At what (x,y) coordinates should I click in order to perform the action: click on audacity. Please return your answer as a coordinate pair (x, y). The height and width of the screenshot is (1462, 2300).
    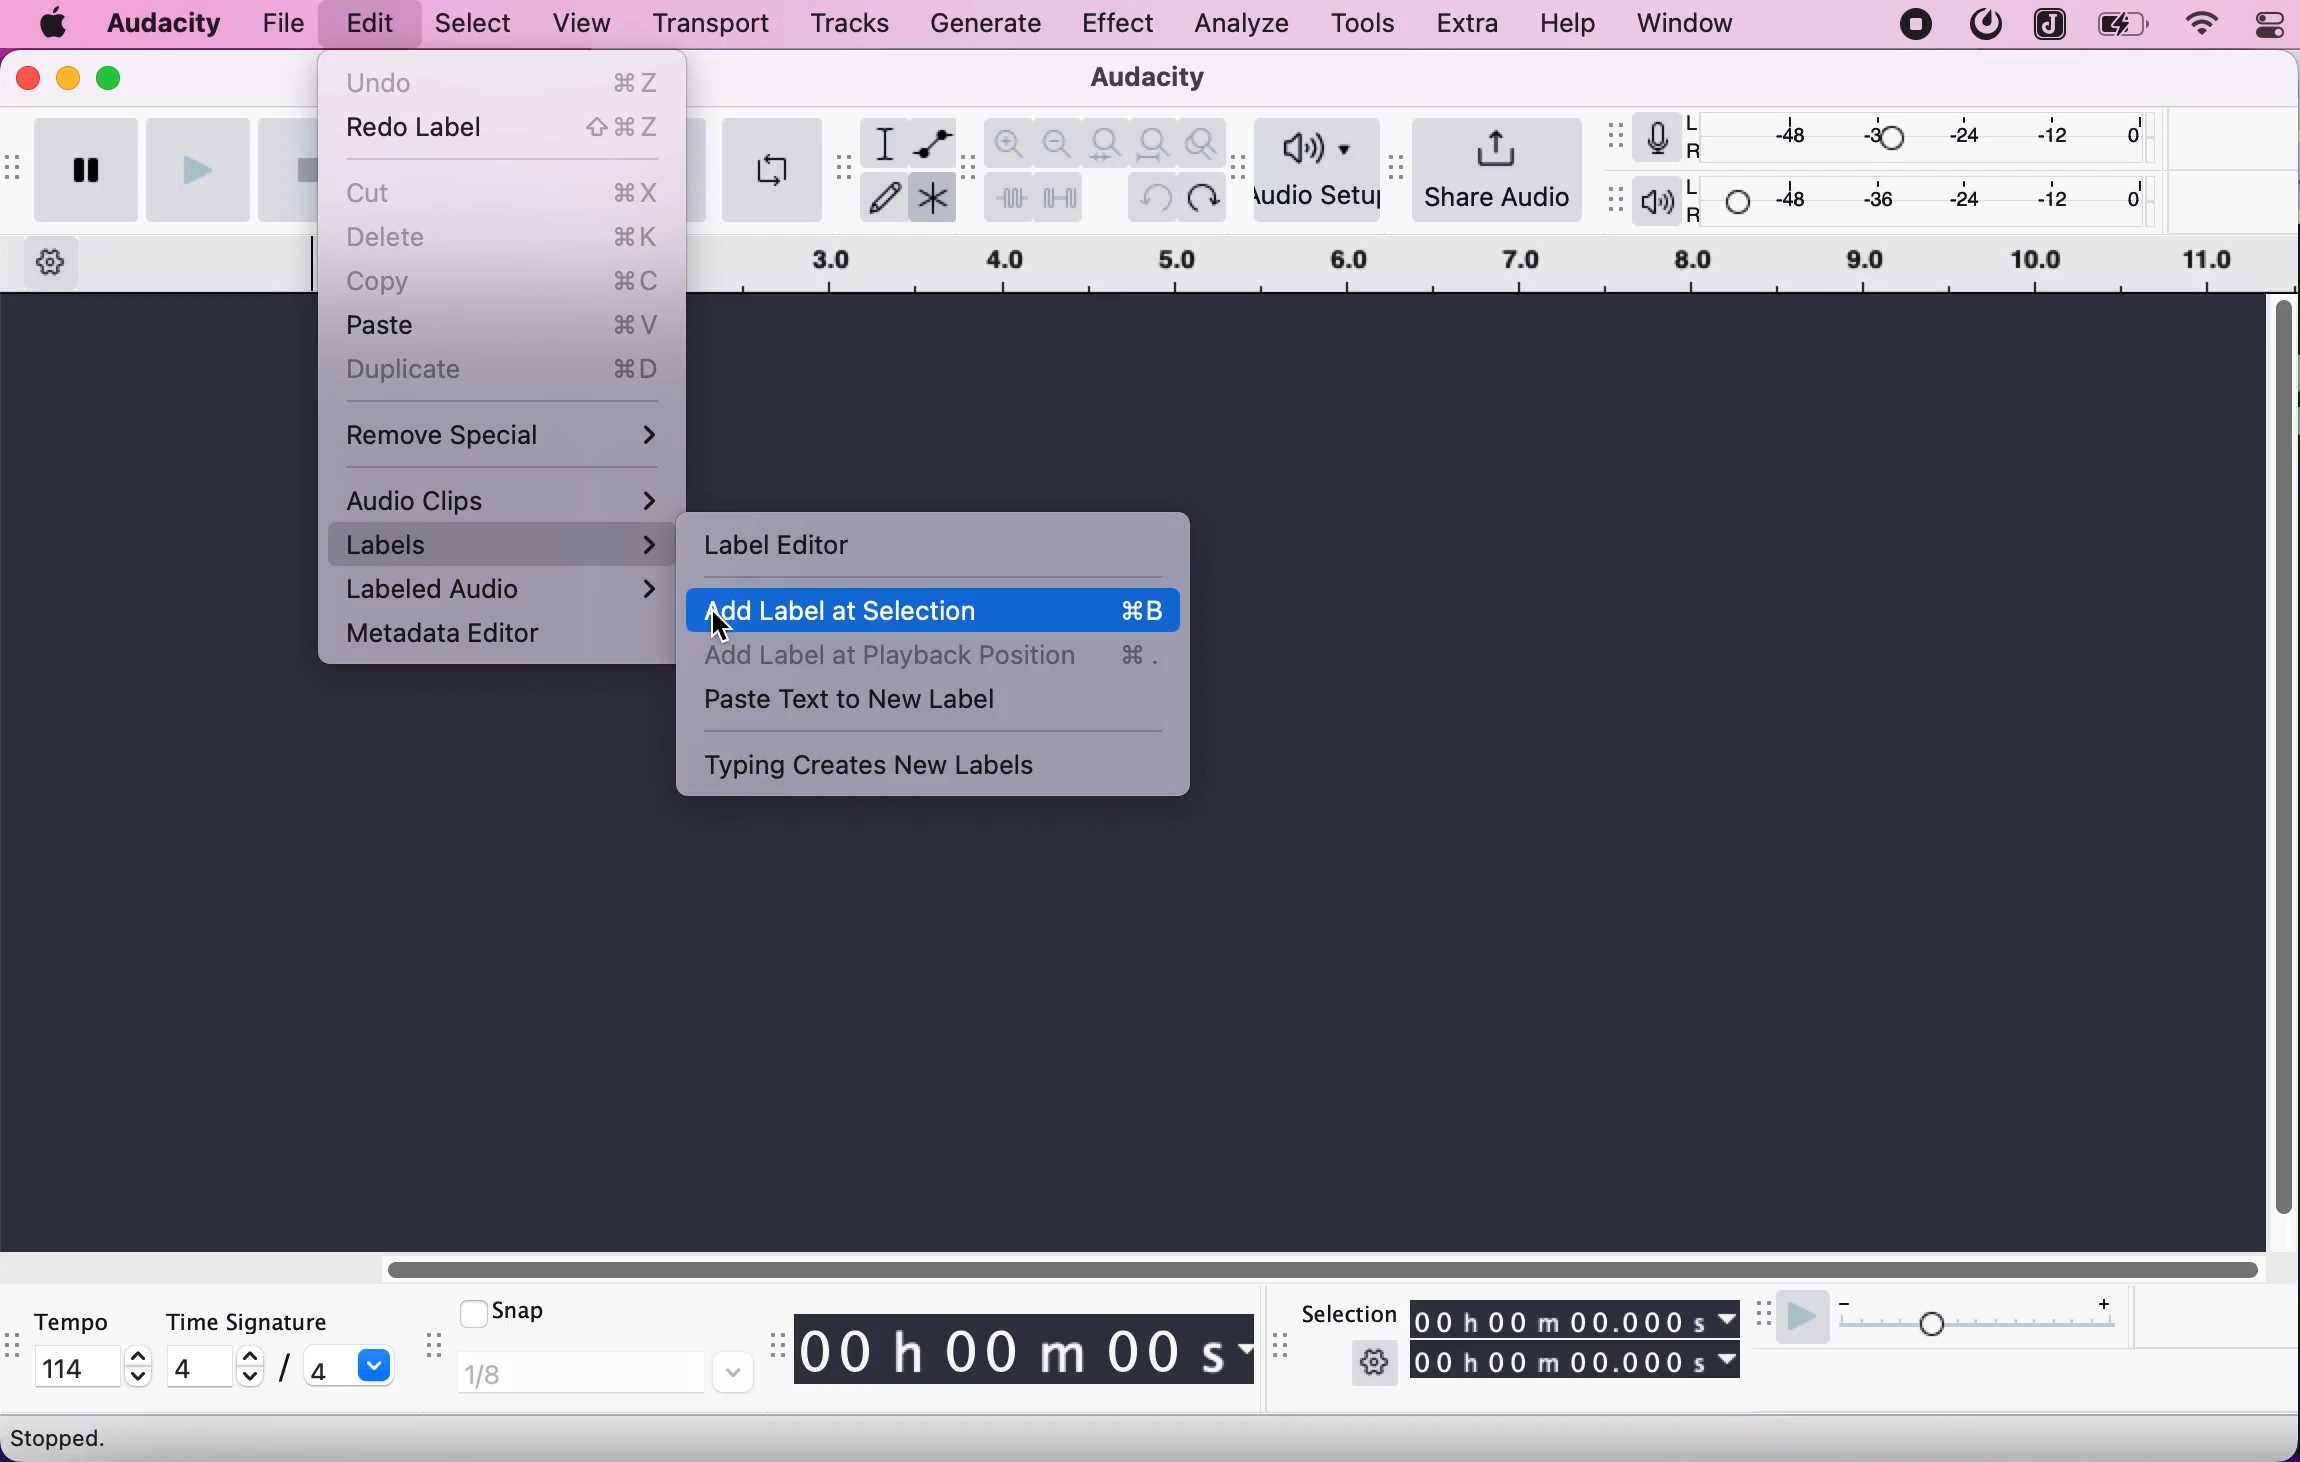
    Looking at the image, I should click on (1138, 80).